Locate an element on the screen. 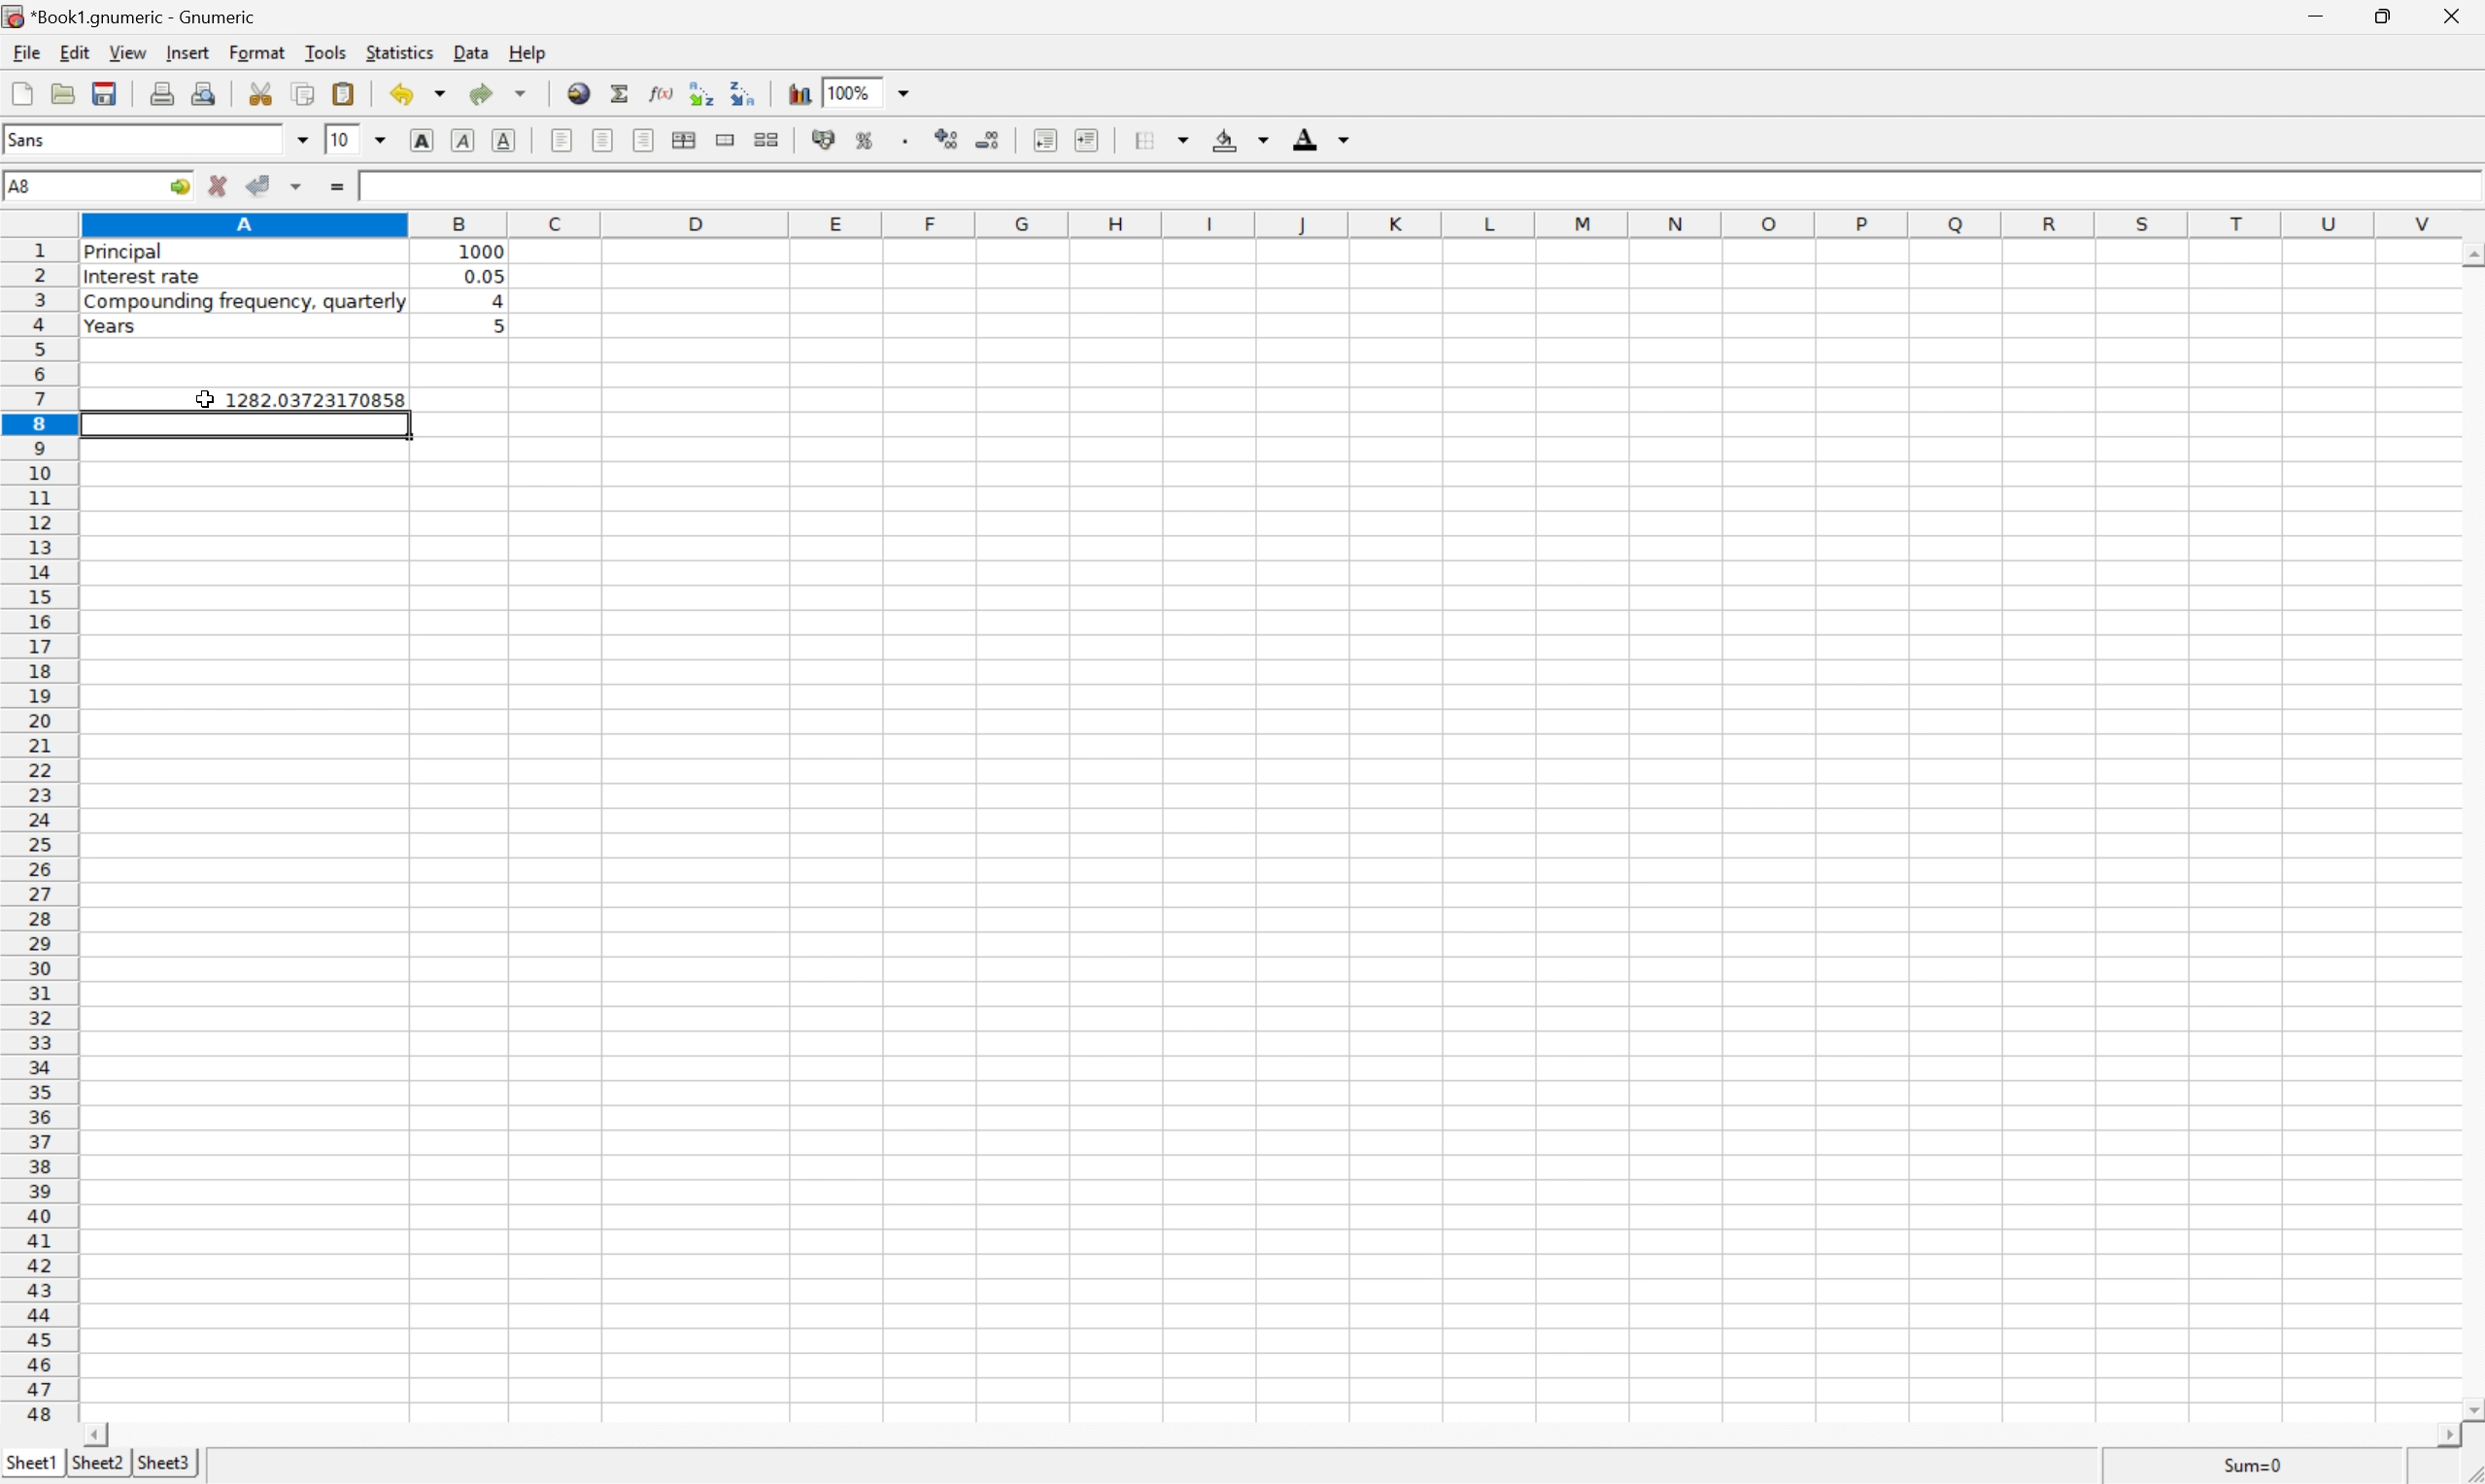 The image size is (2485, 1484). 1000 is located at coordinates (485, 252).